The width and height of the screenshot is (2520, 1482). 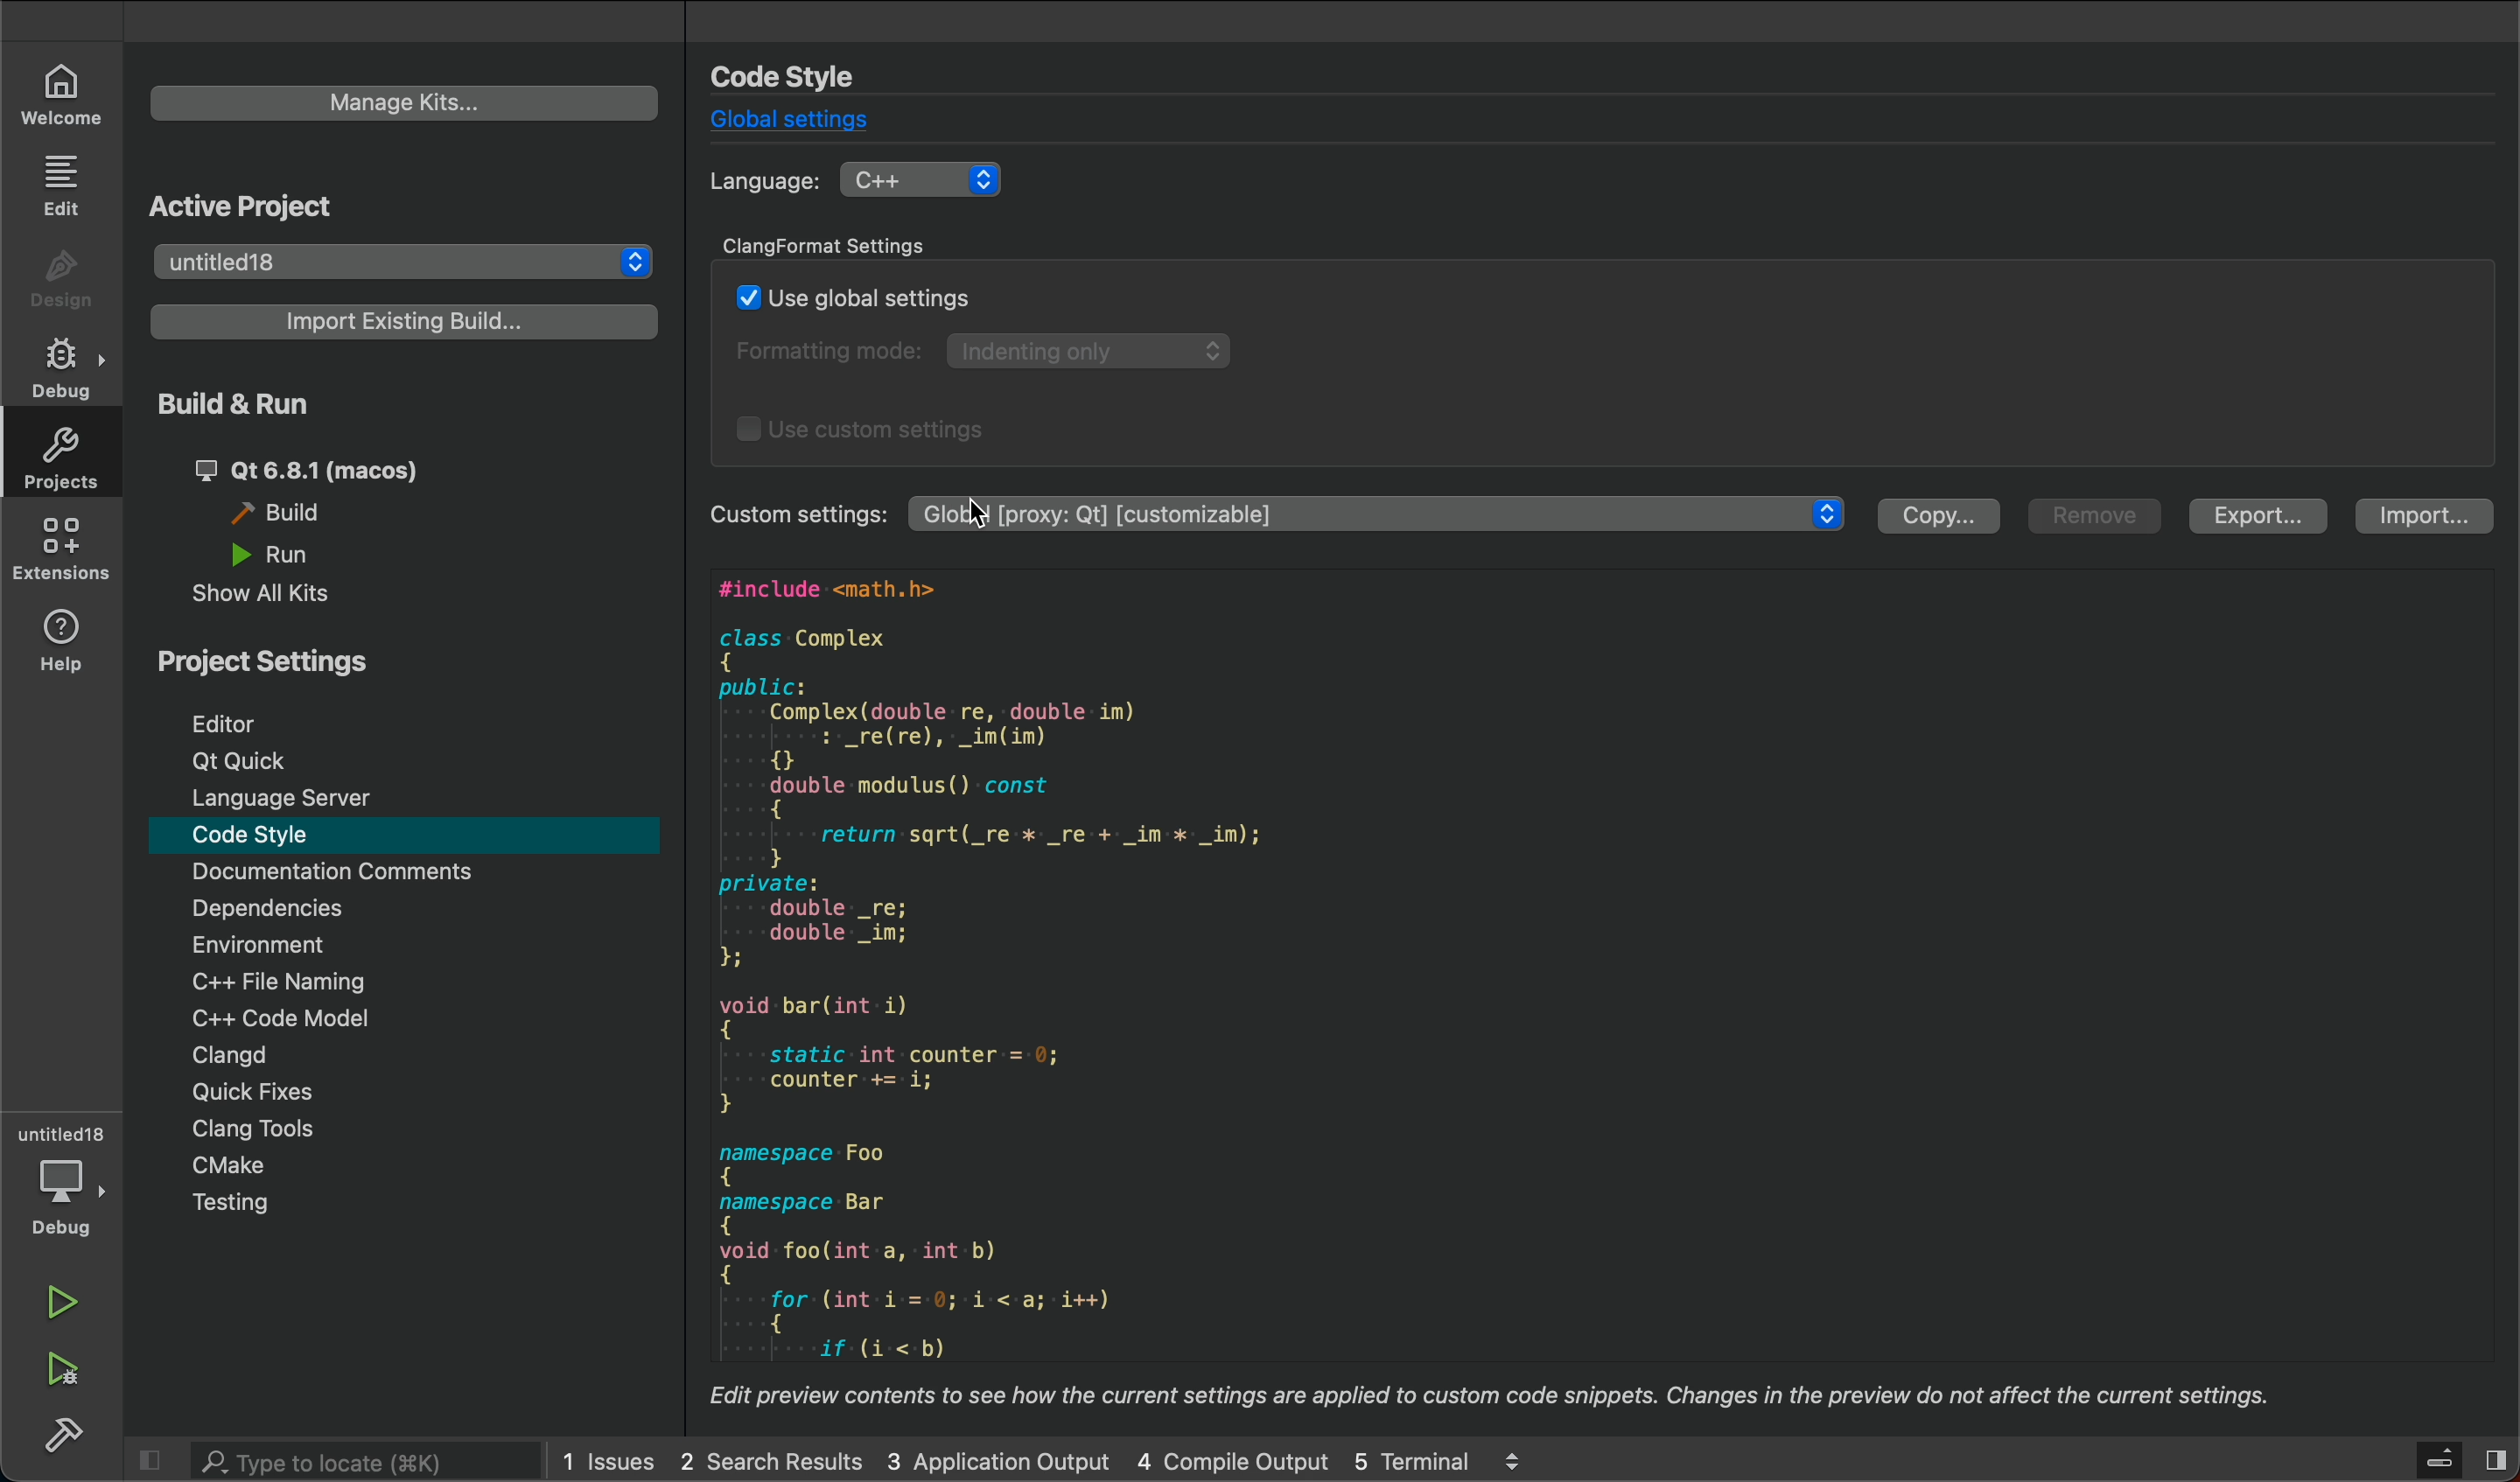 What do you see at coordinates (65, 1371) in the screenshot?
I see `run debug` at bounding box center [65, 1371].